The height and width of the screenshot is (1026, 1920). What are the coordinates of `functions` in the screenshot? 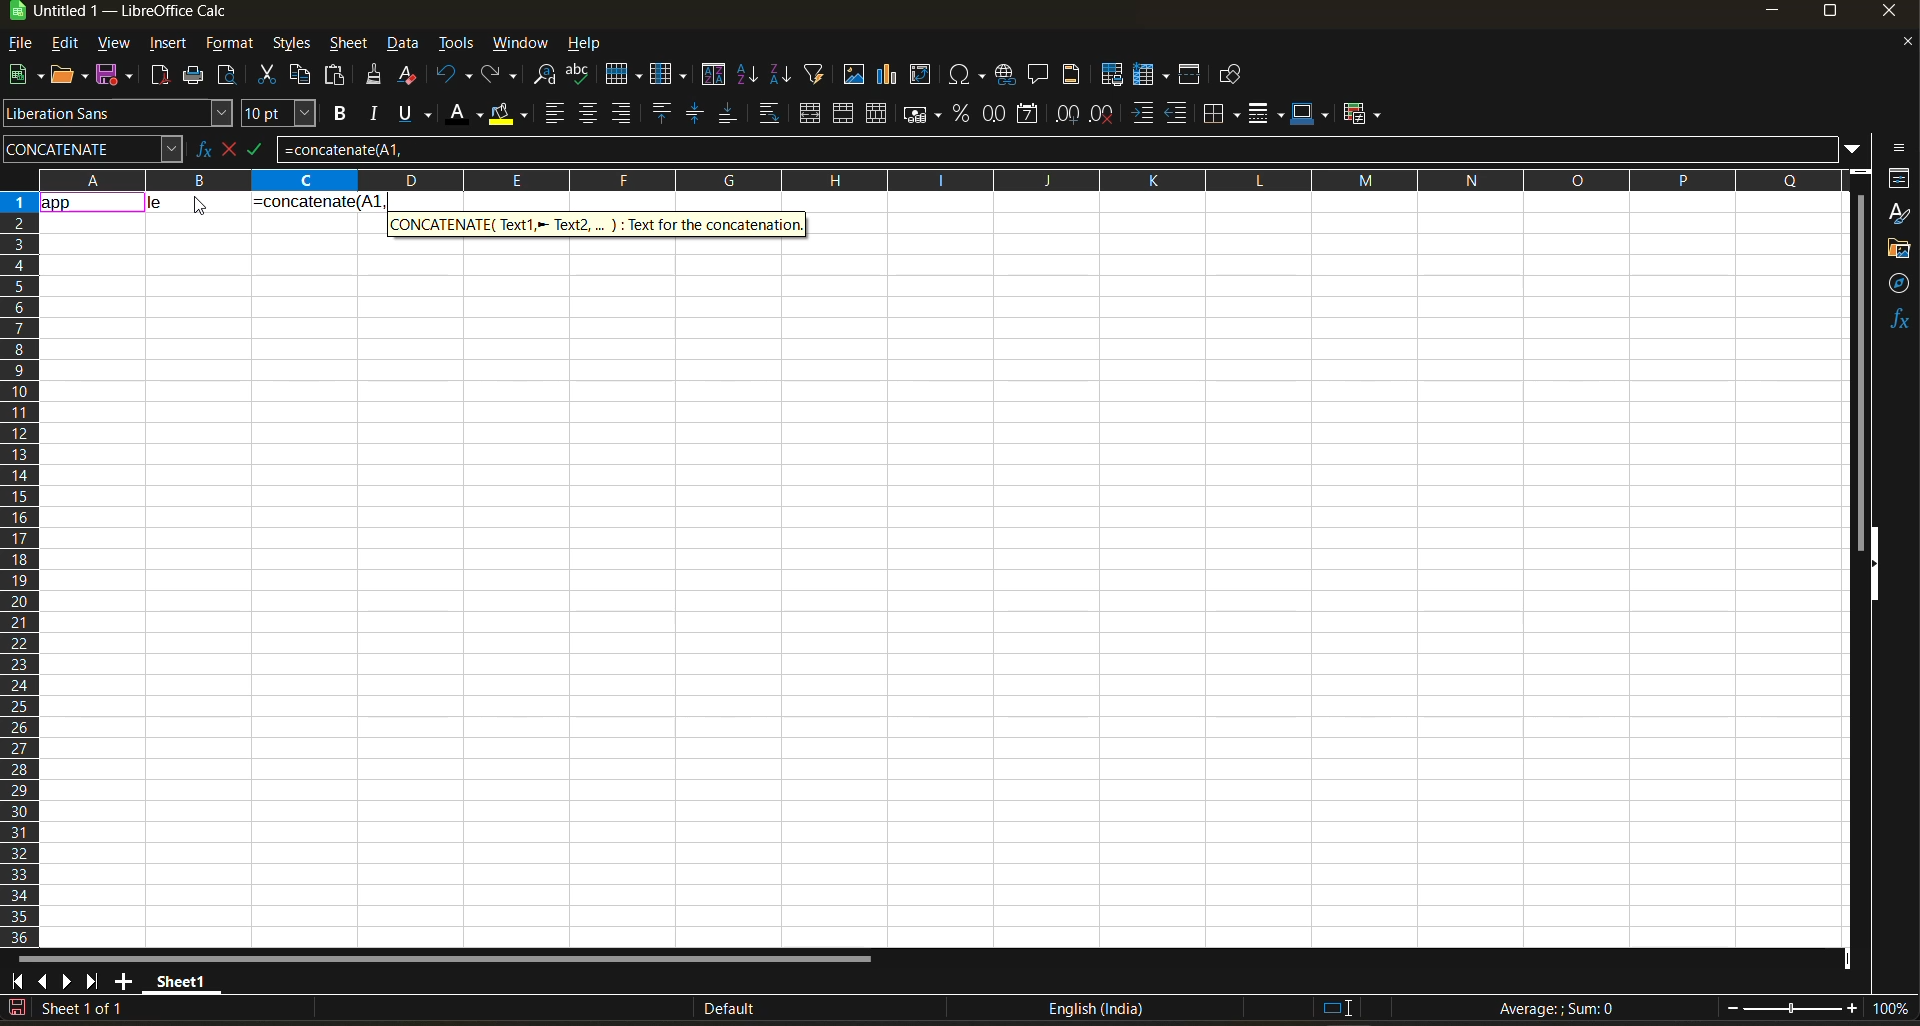 It's located at (1898, 319).